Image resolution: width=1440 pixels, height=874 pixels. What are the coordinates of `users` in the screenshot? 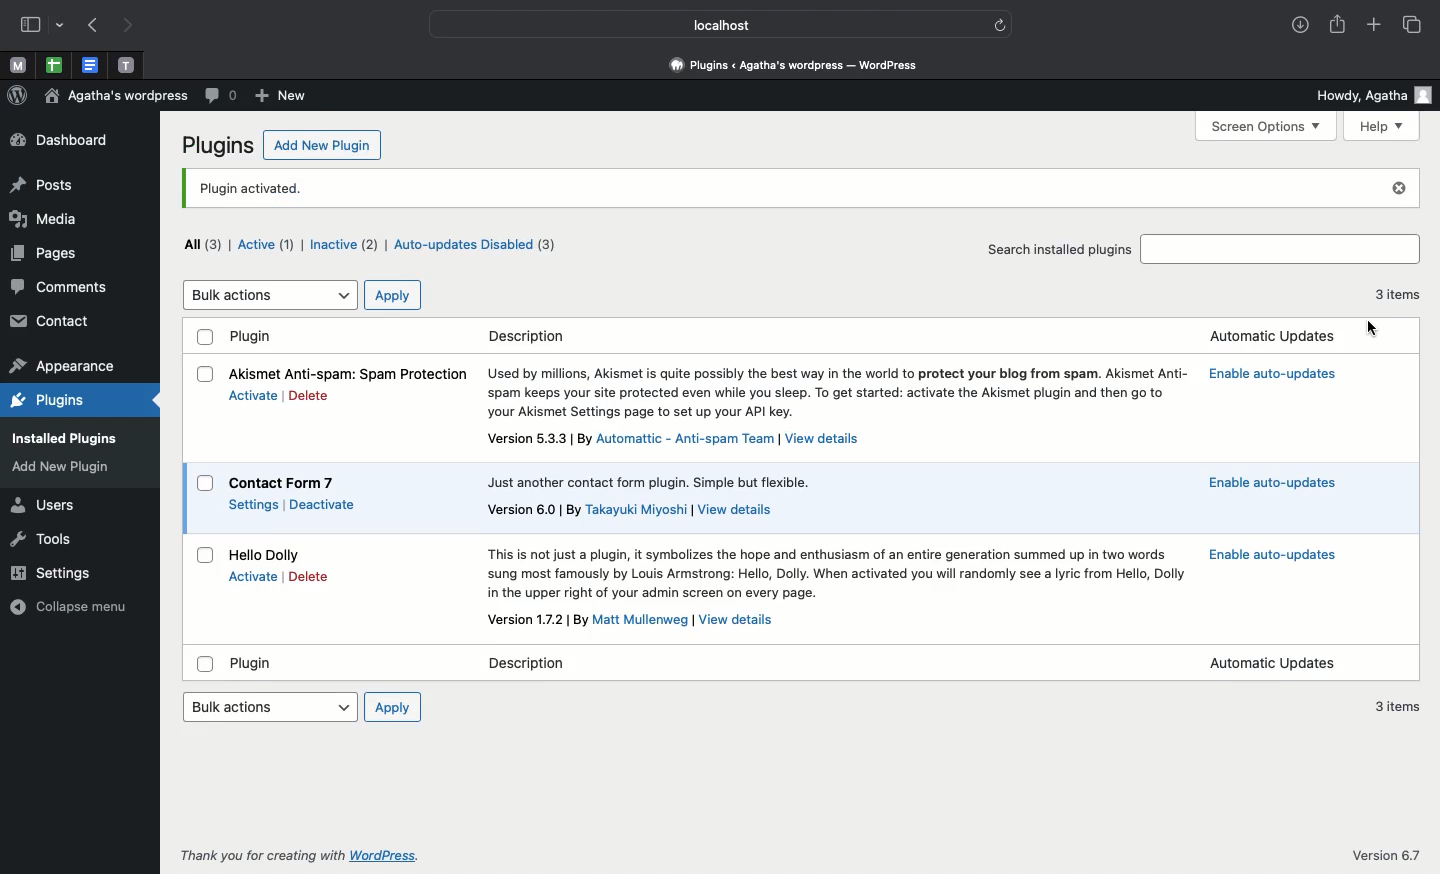 It's located at (41, 507).